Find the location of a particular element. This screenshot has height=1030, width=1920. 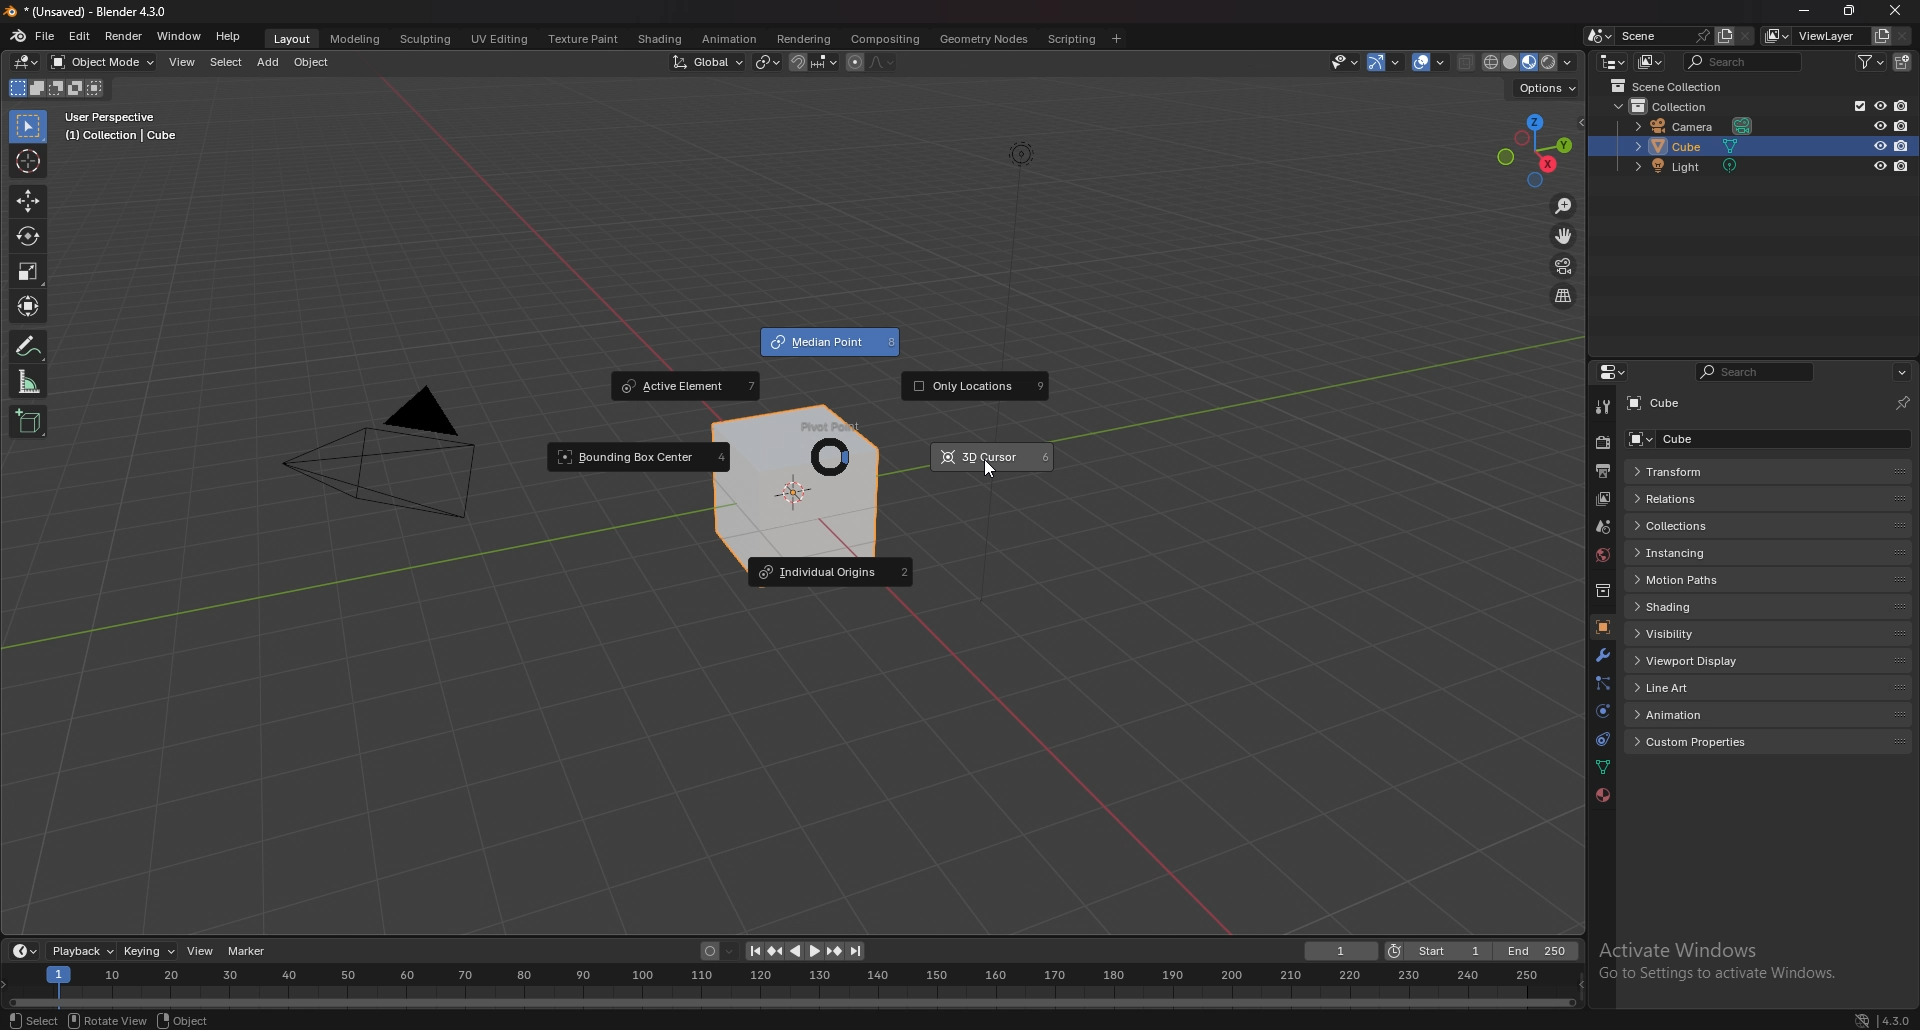

edit is located at coordinates (80, 35).